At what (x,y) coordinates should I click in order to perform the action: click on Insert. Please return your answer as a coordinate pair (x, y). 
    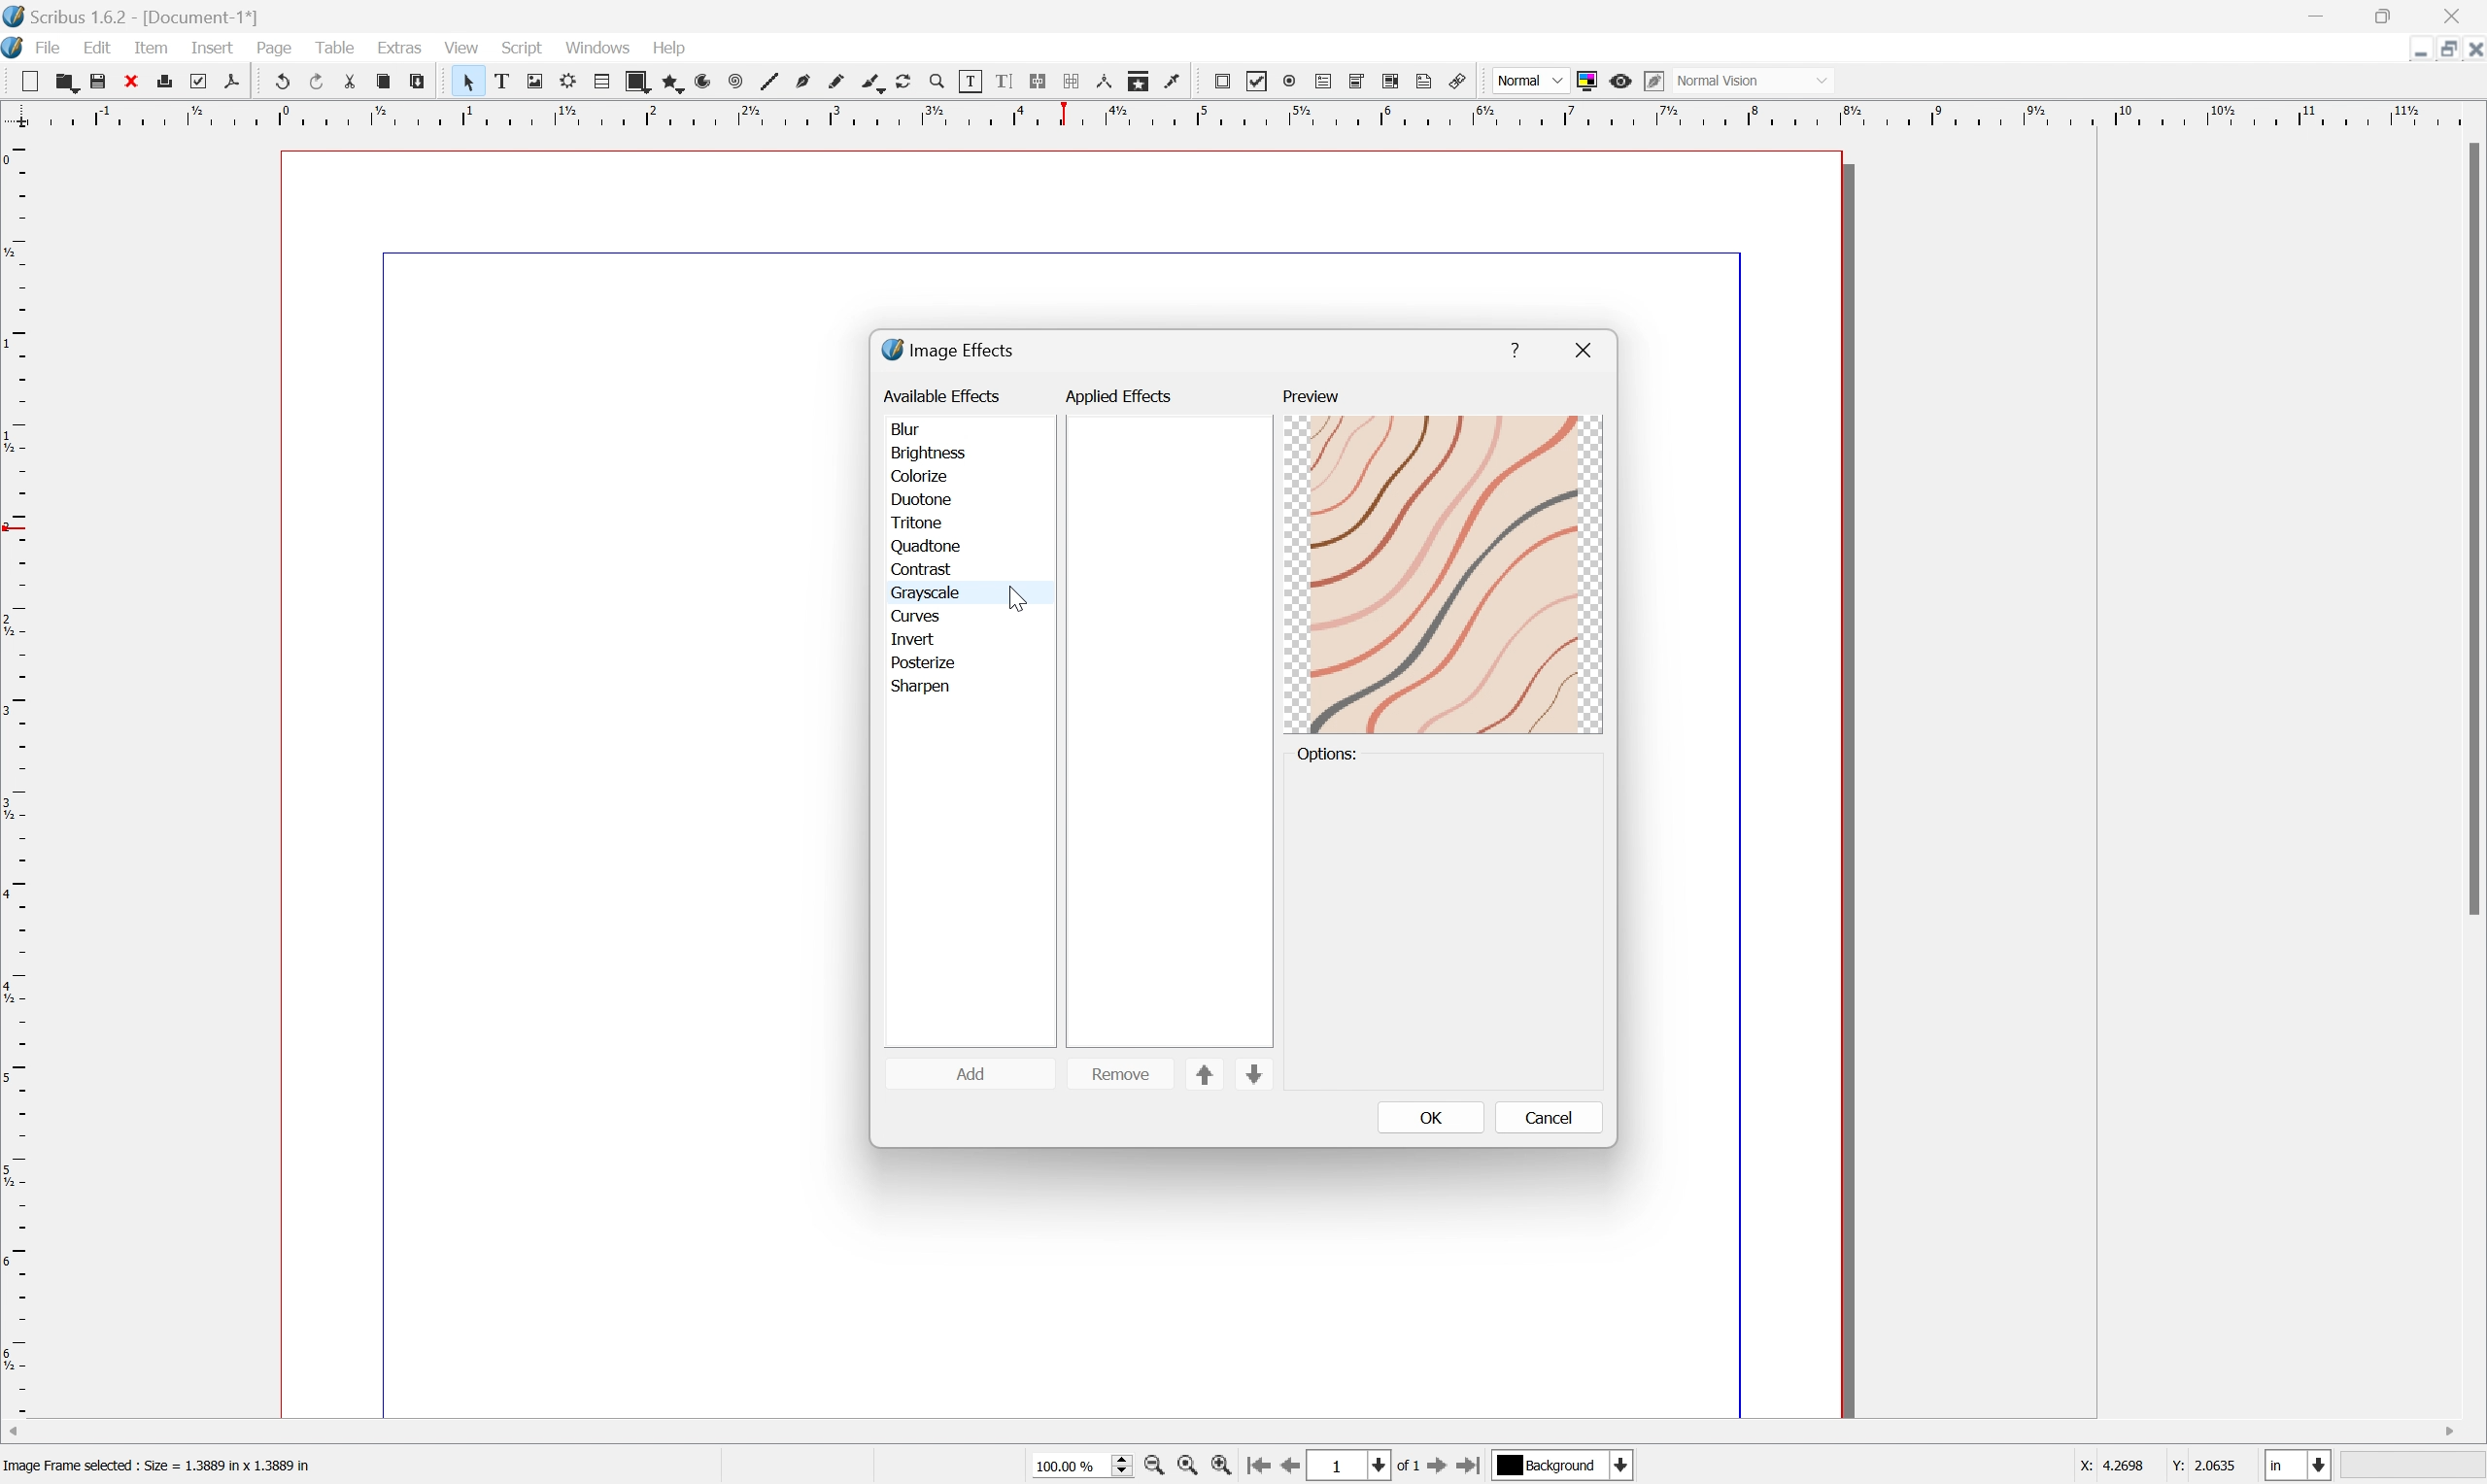
    Looking at the image, I should click on (211, 48).